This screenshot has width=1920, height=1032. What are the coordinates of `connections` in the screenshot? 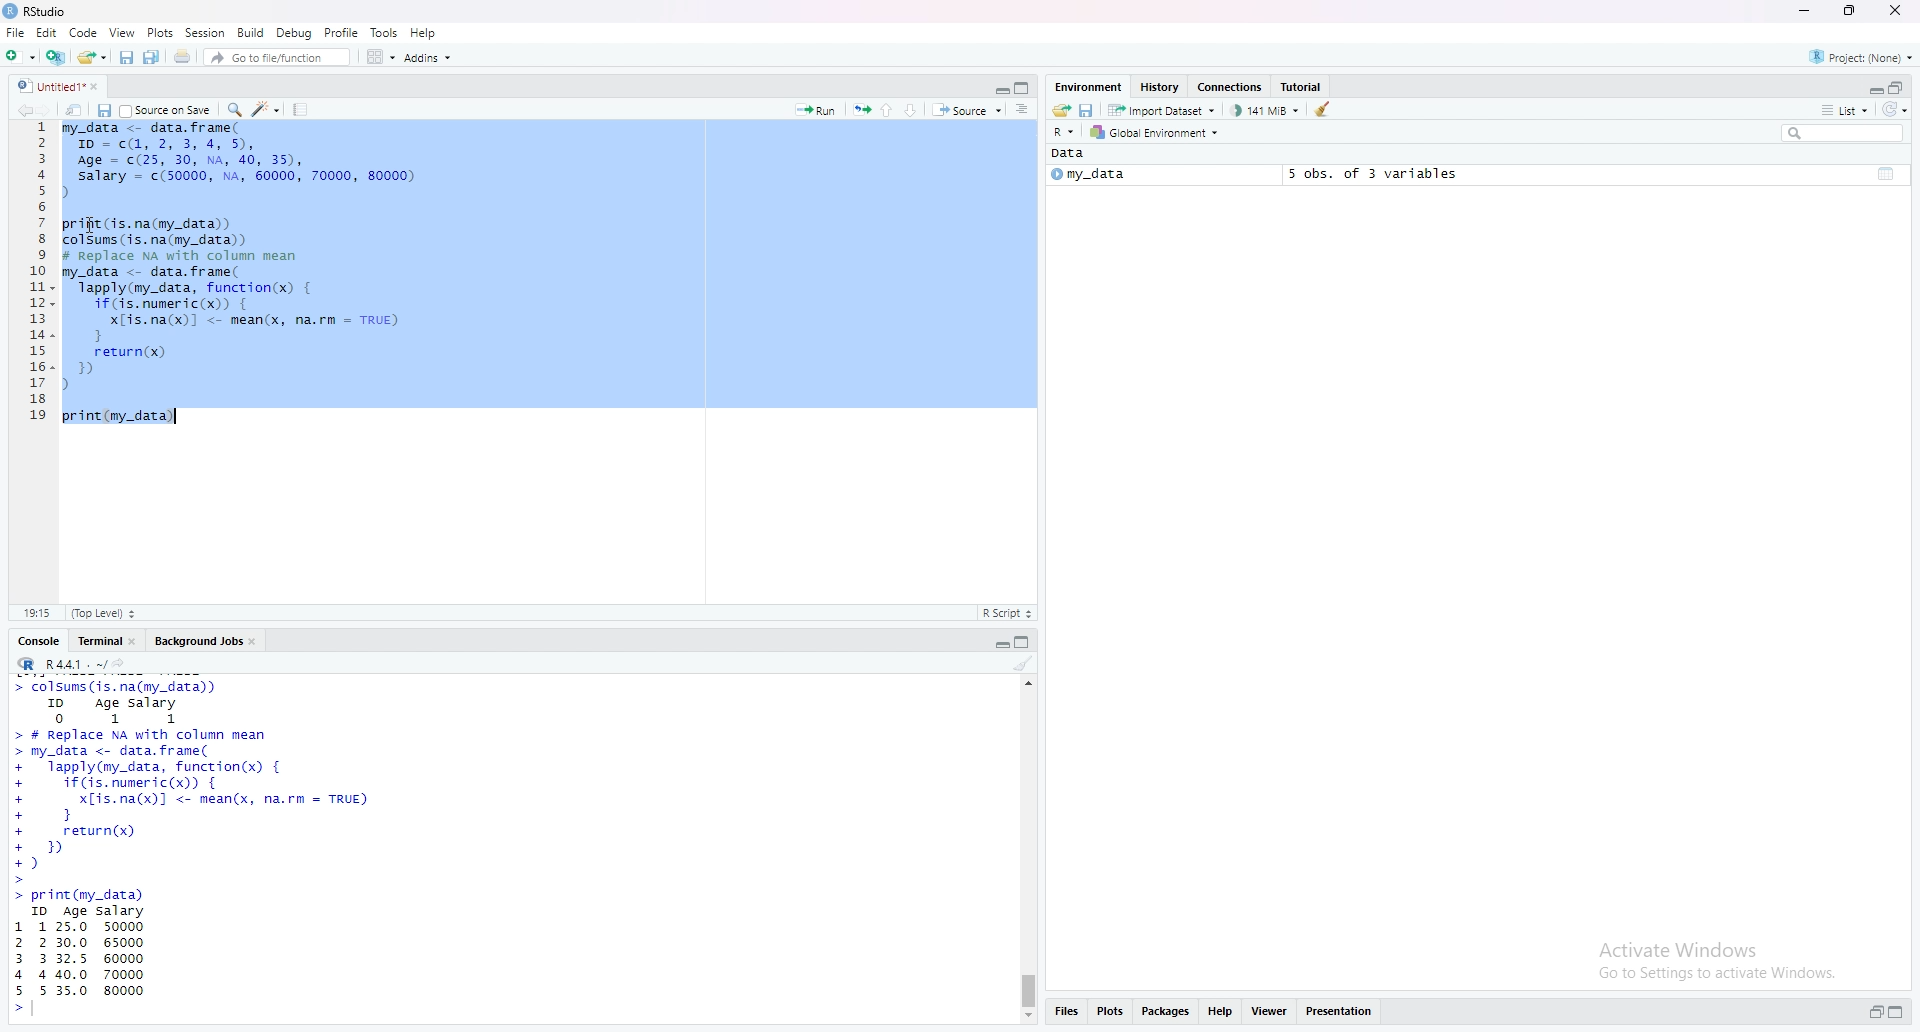 It's located at (1231, 88).